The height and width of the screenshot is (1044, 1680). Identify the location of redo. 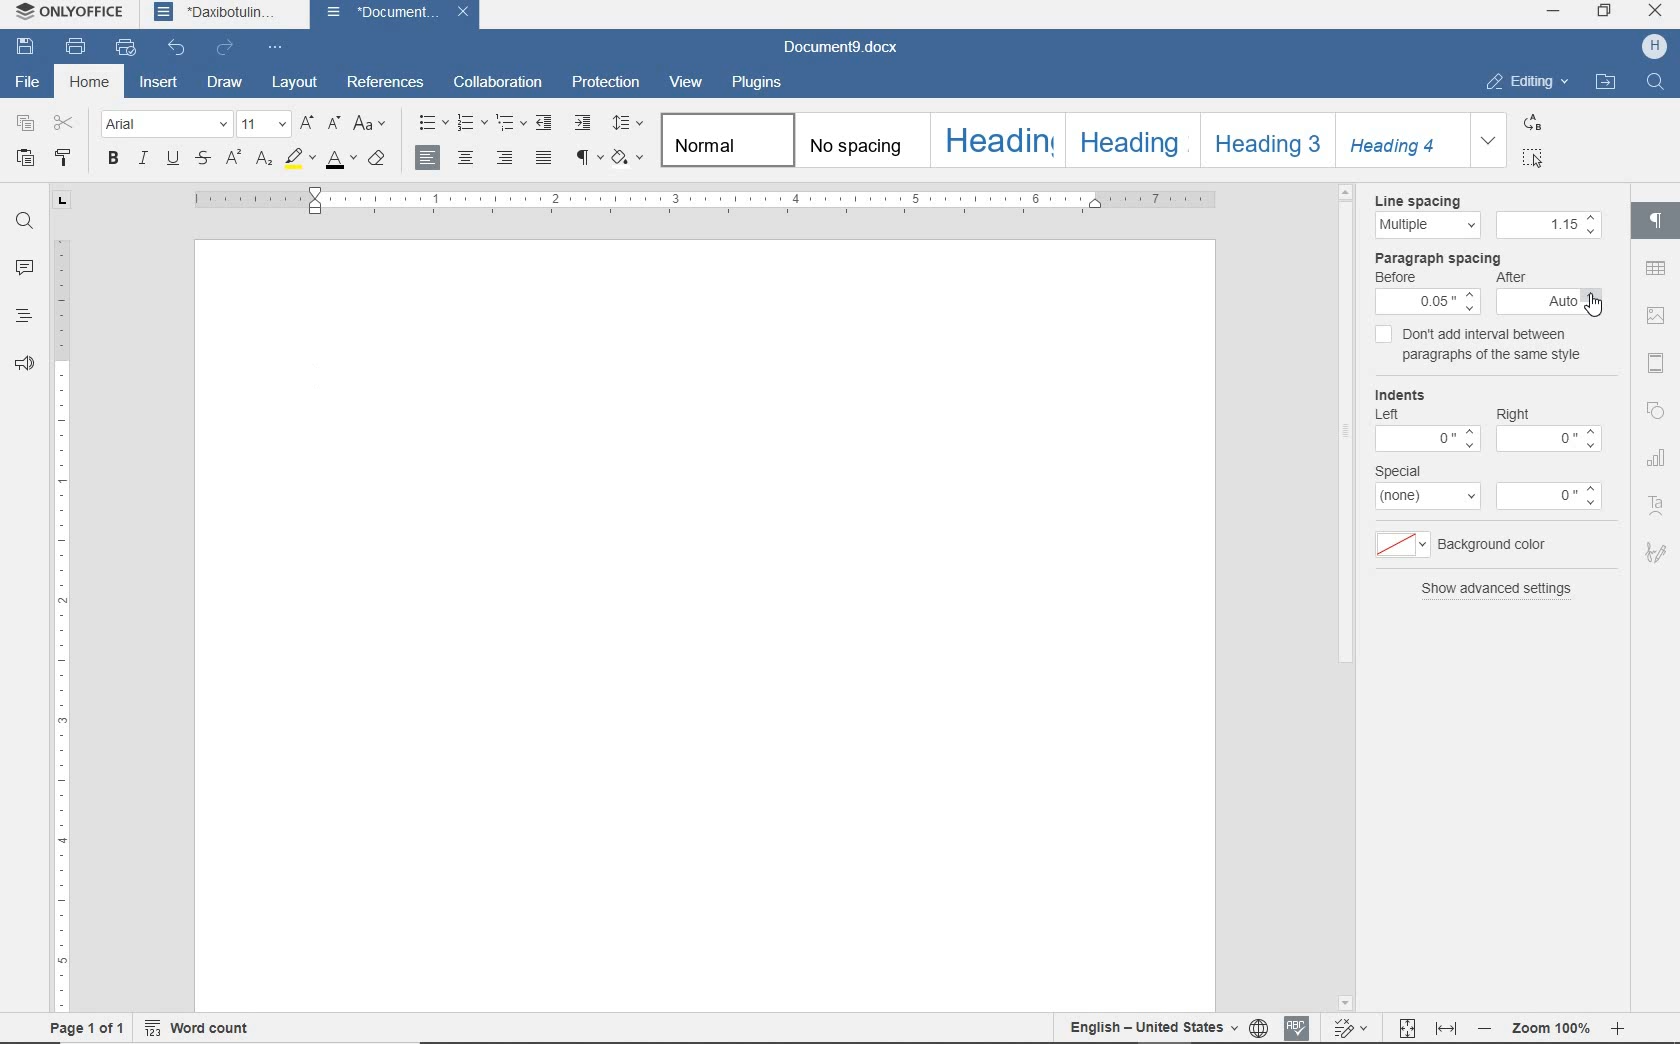
(225, 49).